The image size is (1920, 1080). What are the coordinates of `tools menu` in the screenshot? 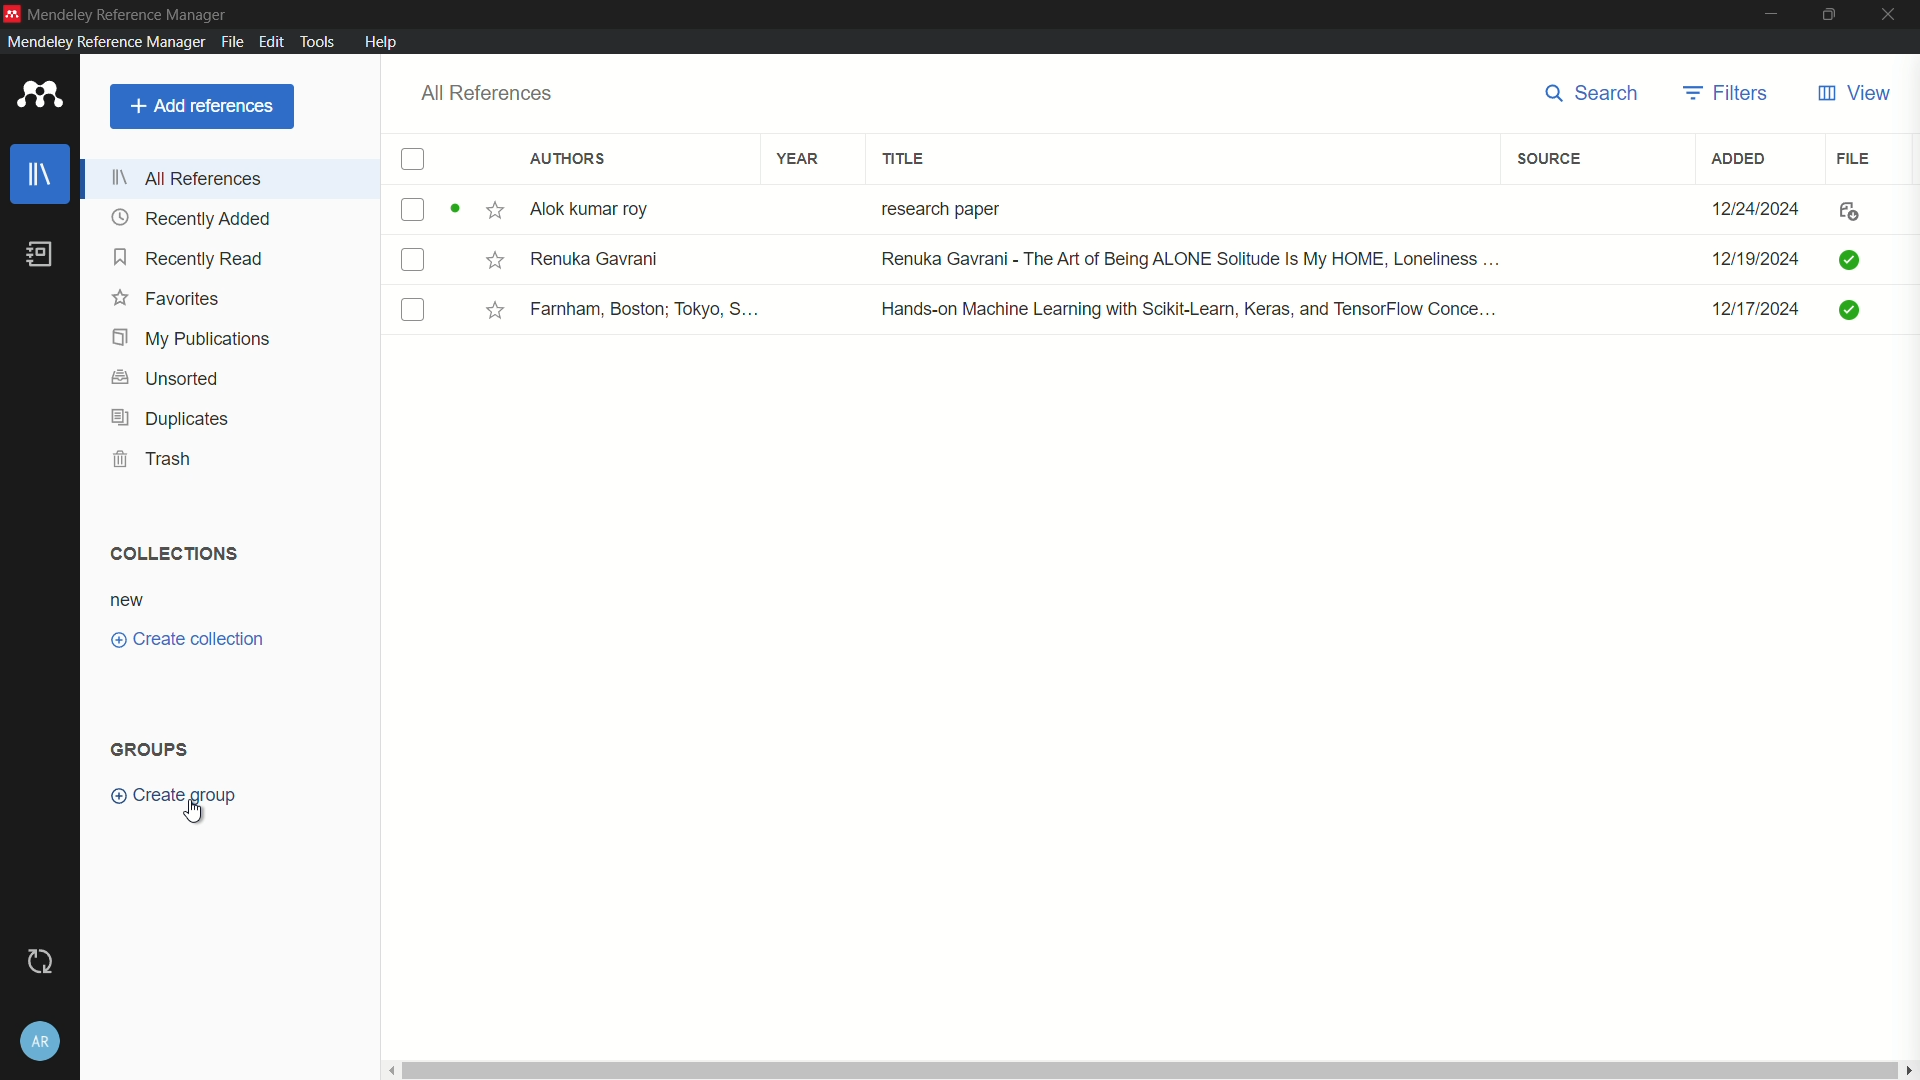 It's located at (317, 41).